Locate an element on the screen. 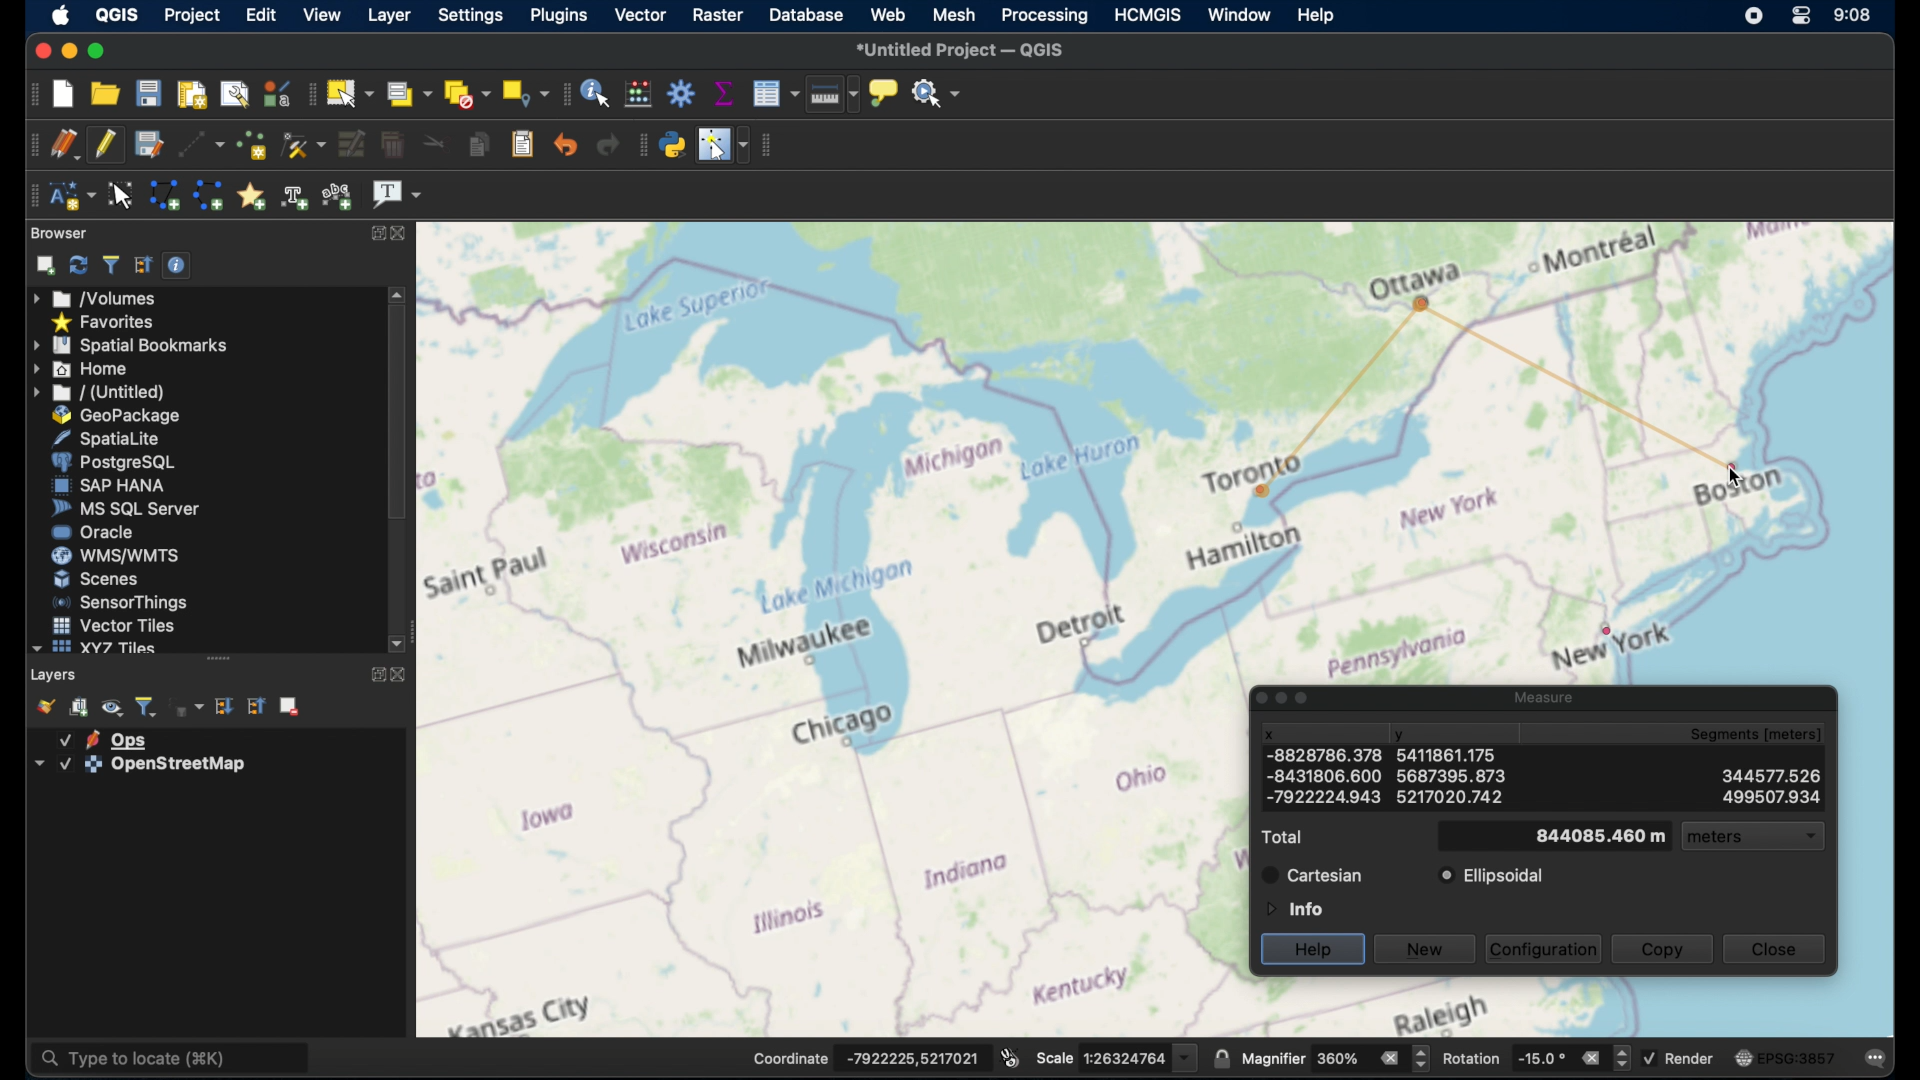 The height and width of the screenshot is (1080, 1920). style manager is located at coordinates (277, 91).